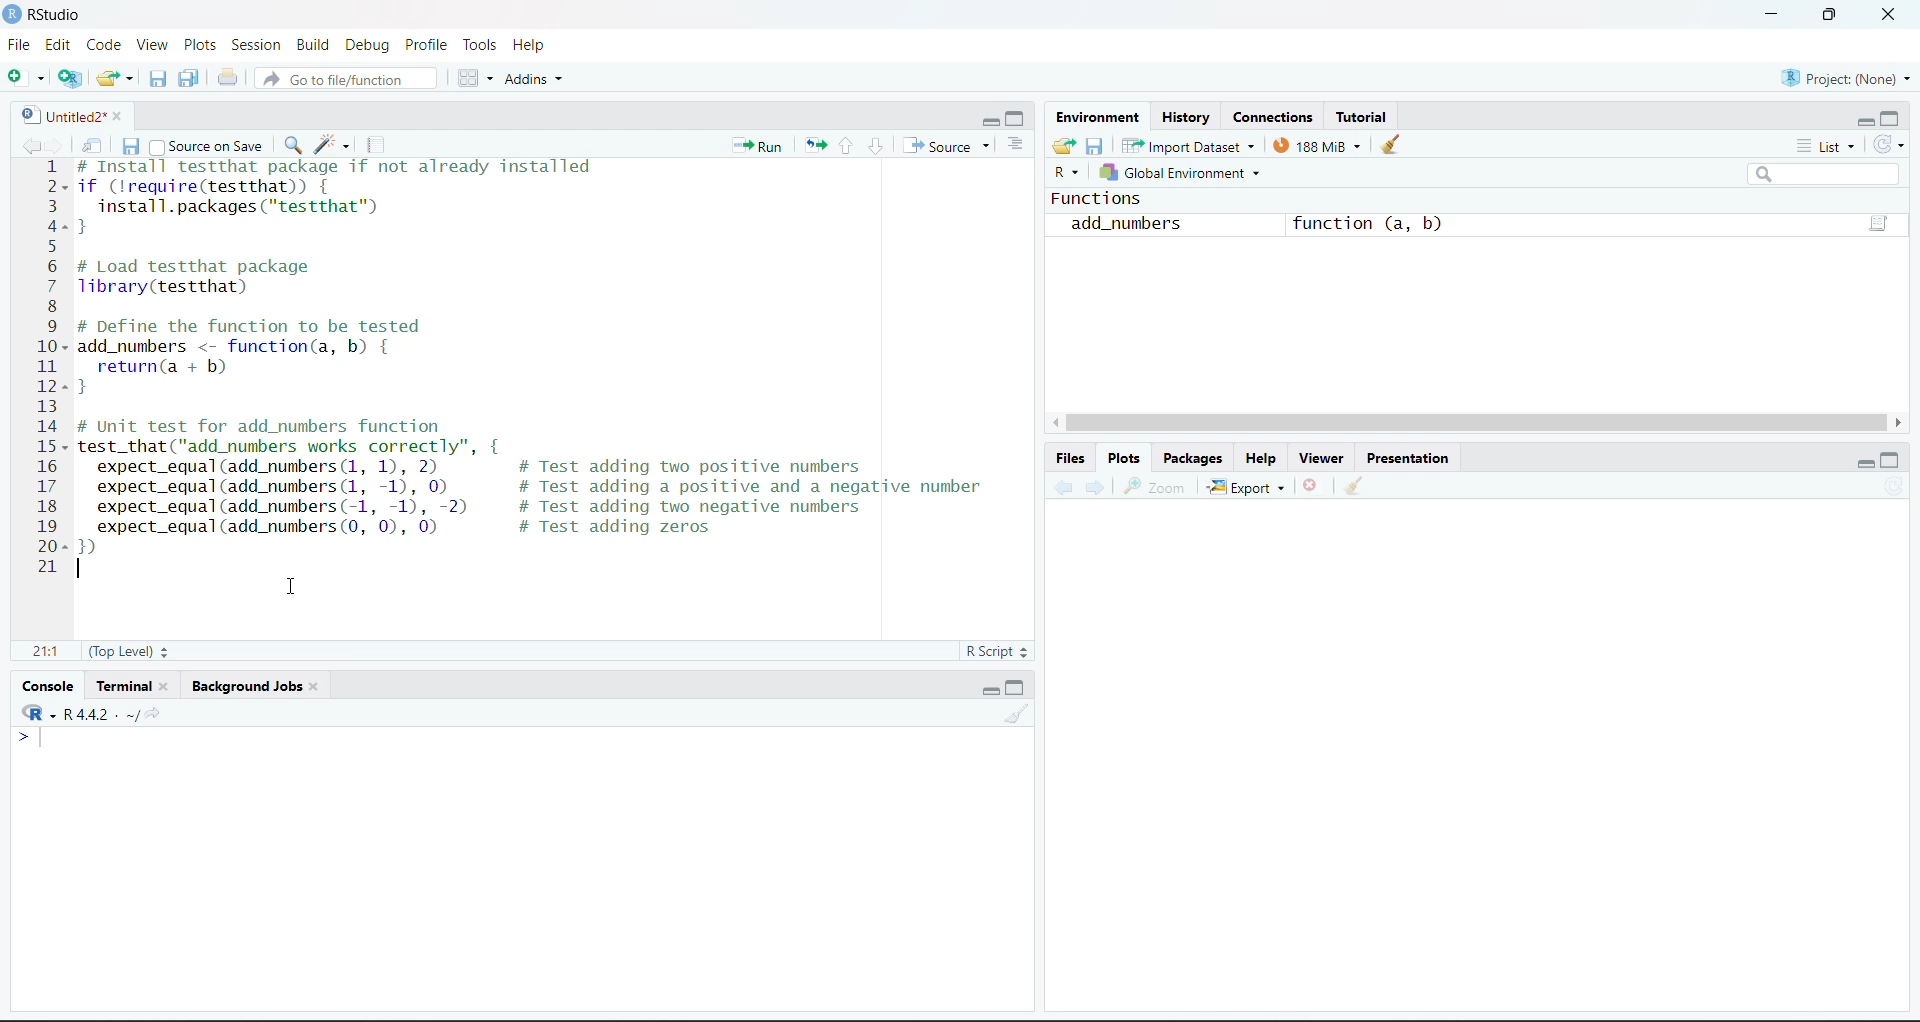 The width and height of the screenshot is (1920, 1022). I want to click on add_numbers, so click(1124, 223).